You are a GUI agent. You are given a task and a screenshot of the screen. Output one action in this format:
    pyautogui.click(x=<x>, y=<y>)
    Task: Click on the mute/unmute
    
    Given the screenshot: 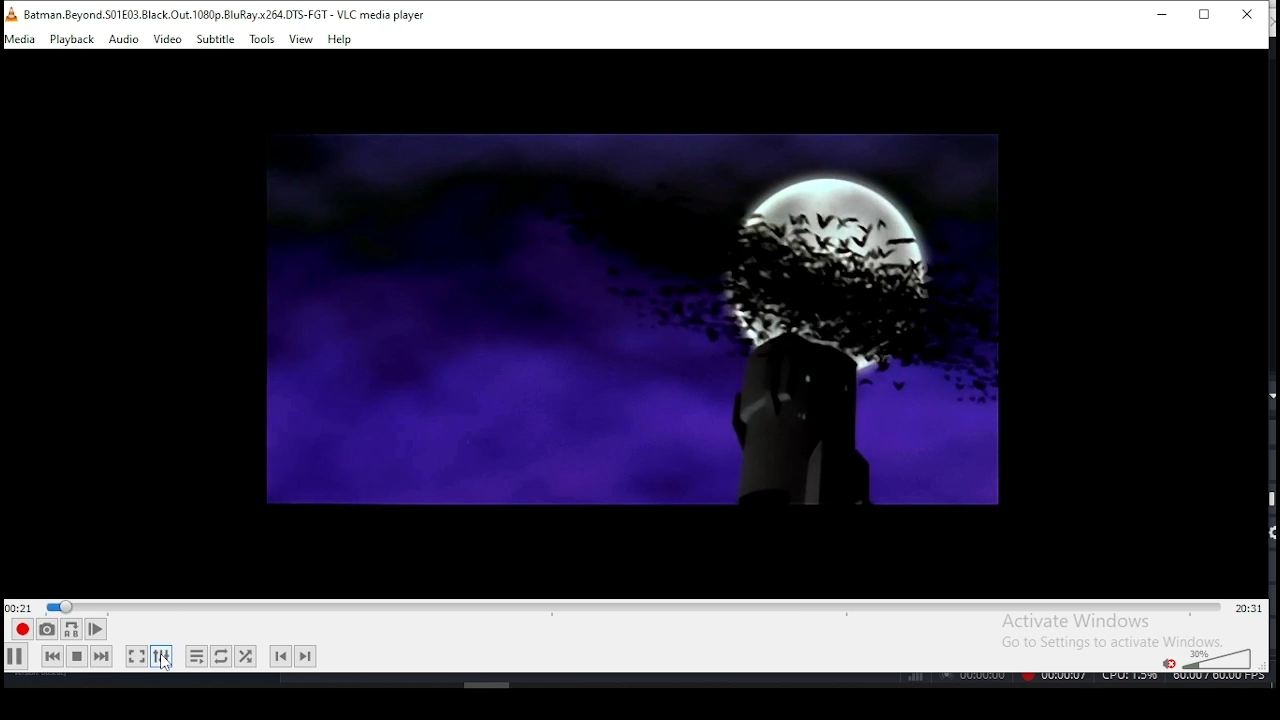 What is the action you would take?
    pyautogui.click(x=1166, y=662)
    